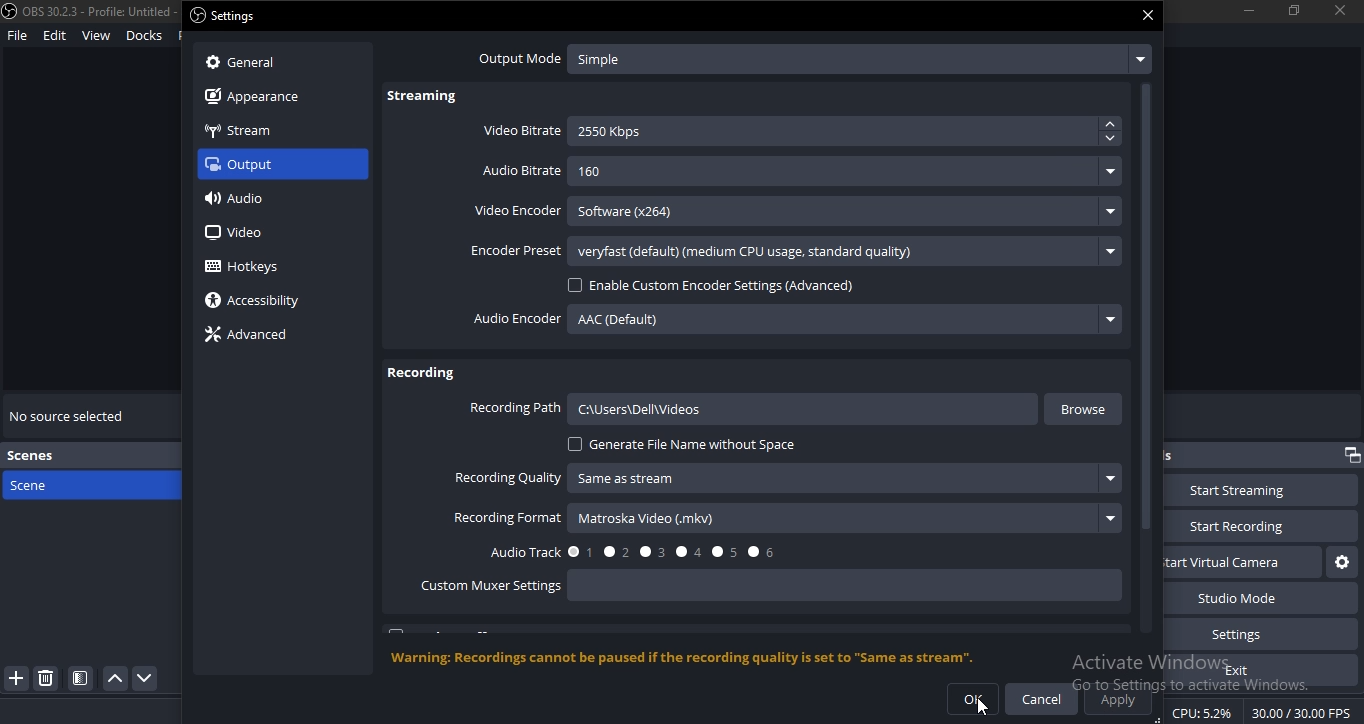  What do you see at coordinates (848, 478) in the screenshot?
I see `‘Same as stream` at bounding box center [848, 478].